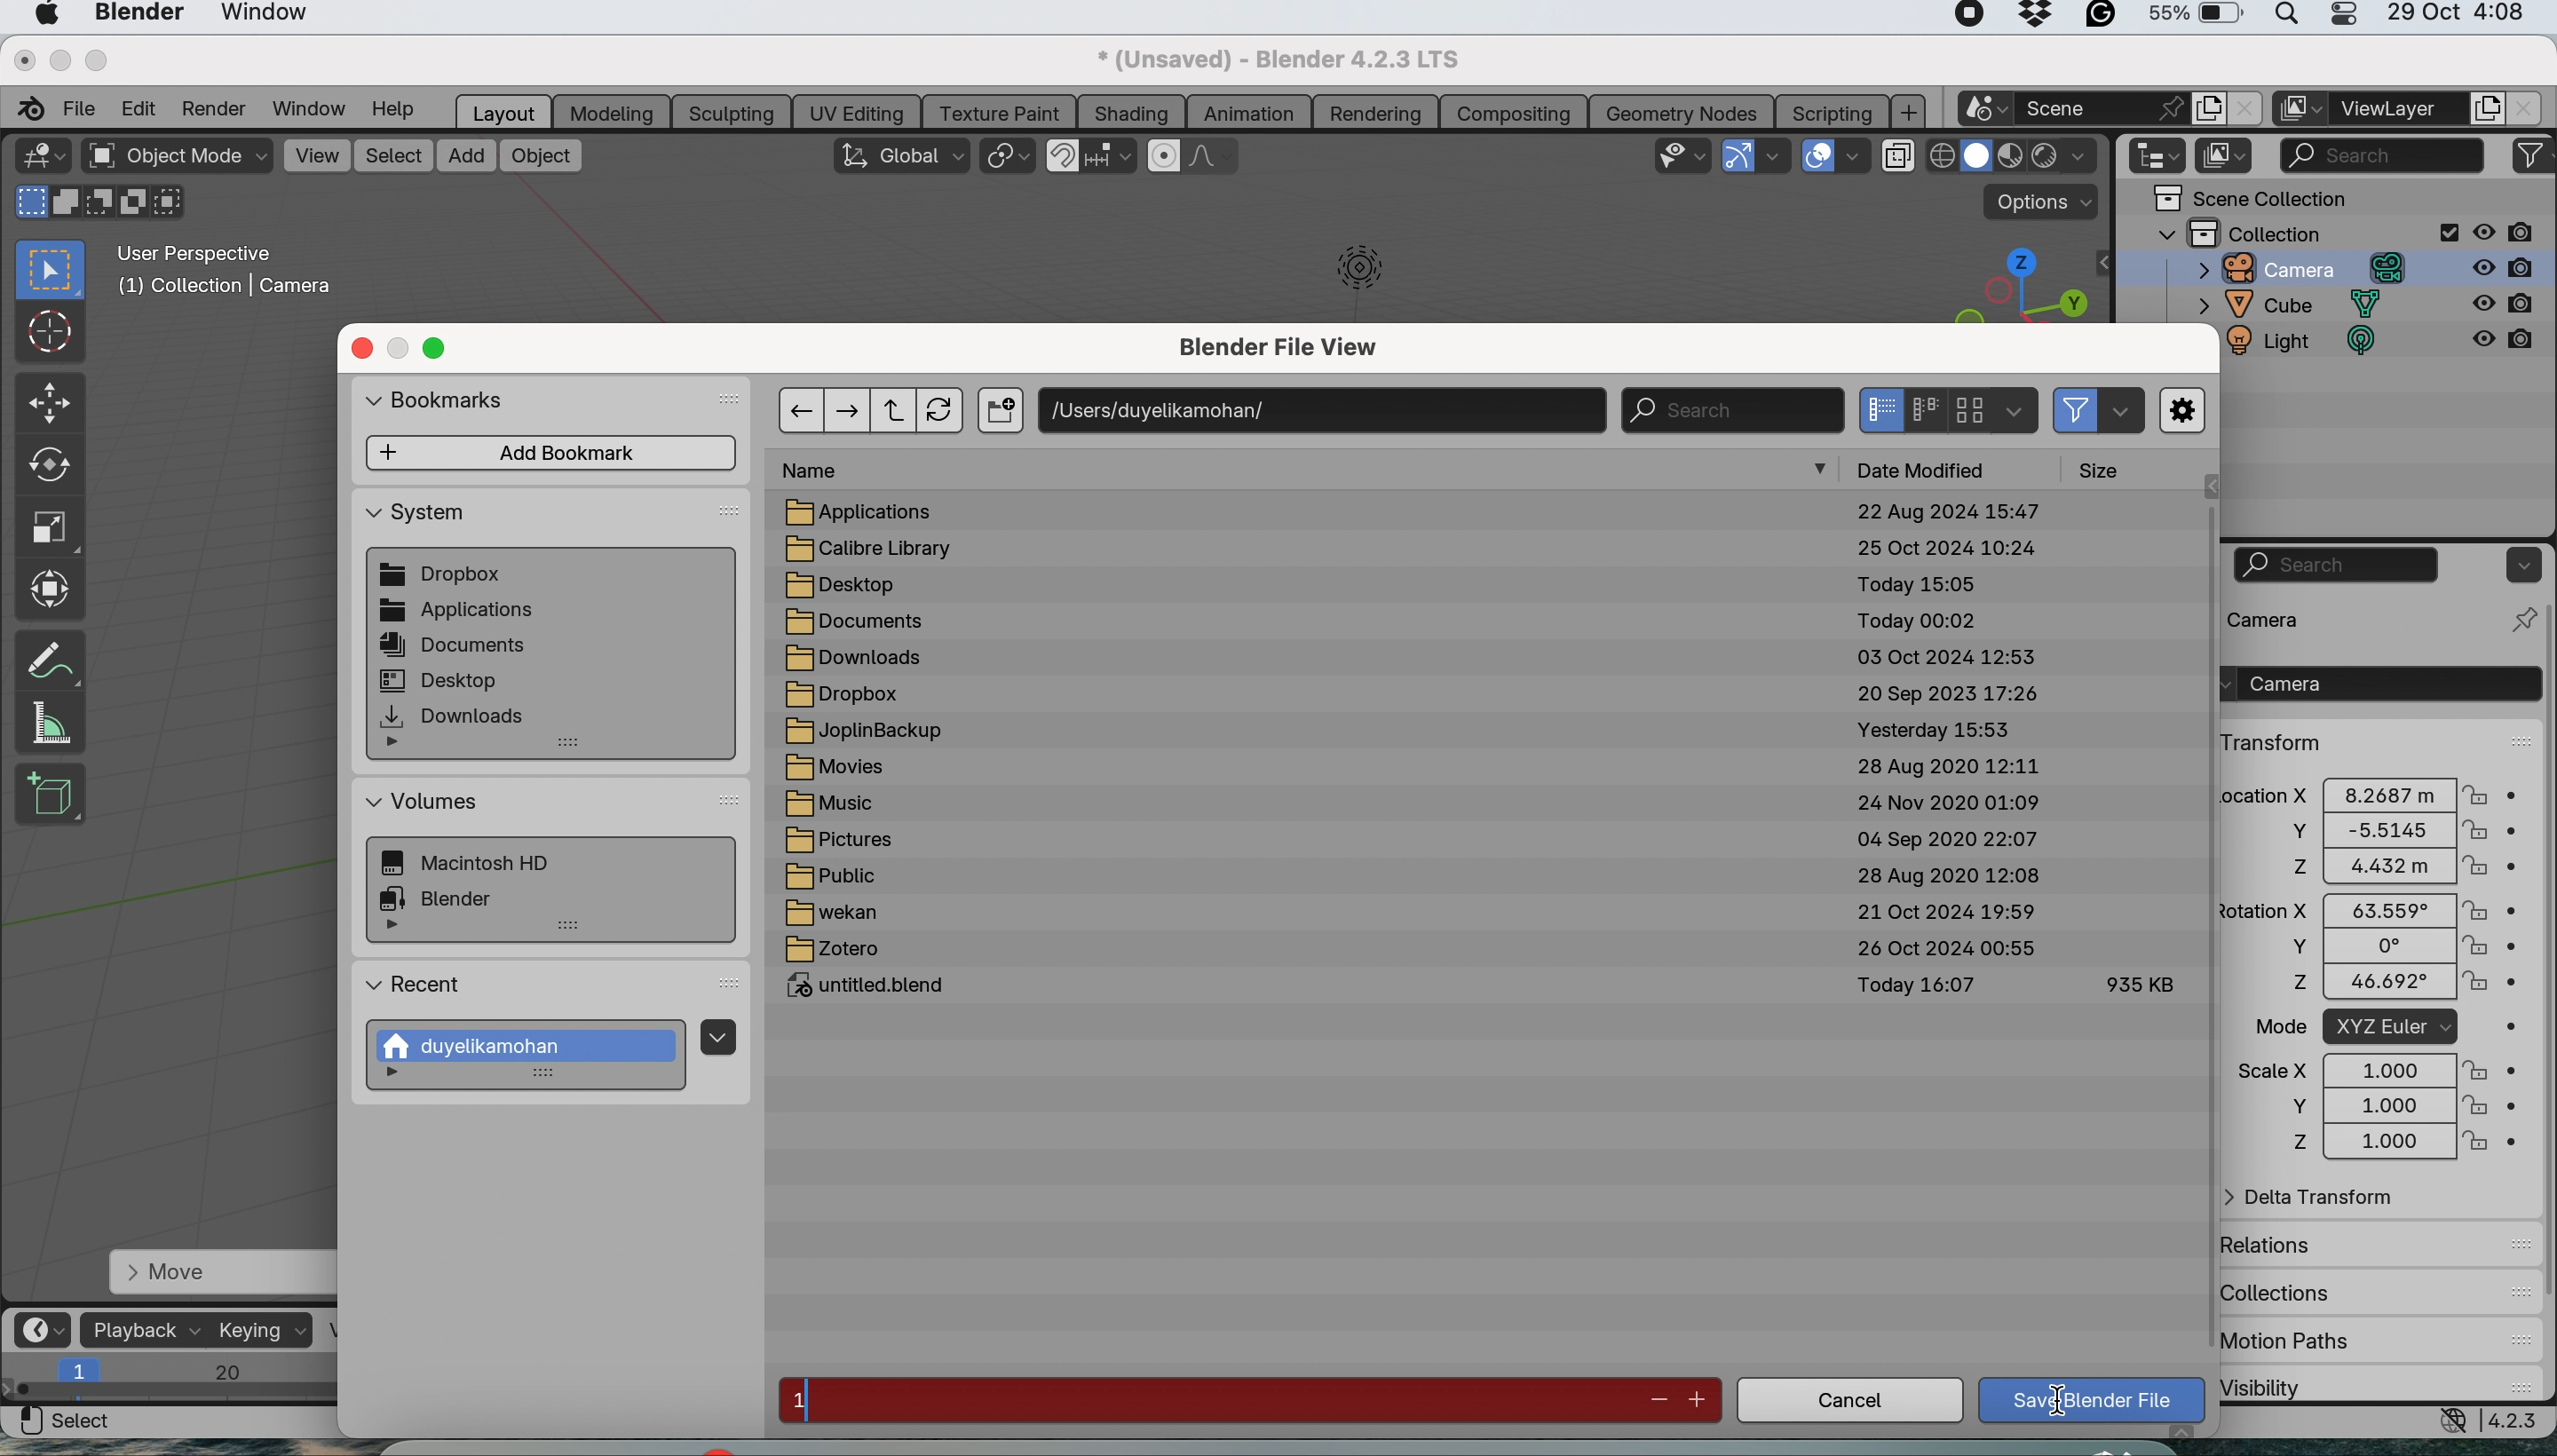 This screenshot has width=2557, height=1456. What do you see at coordinates (51, 271) in the screenshot?
I see `select box` at bounding box center [51, 271].